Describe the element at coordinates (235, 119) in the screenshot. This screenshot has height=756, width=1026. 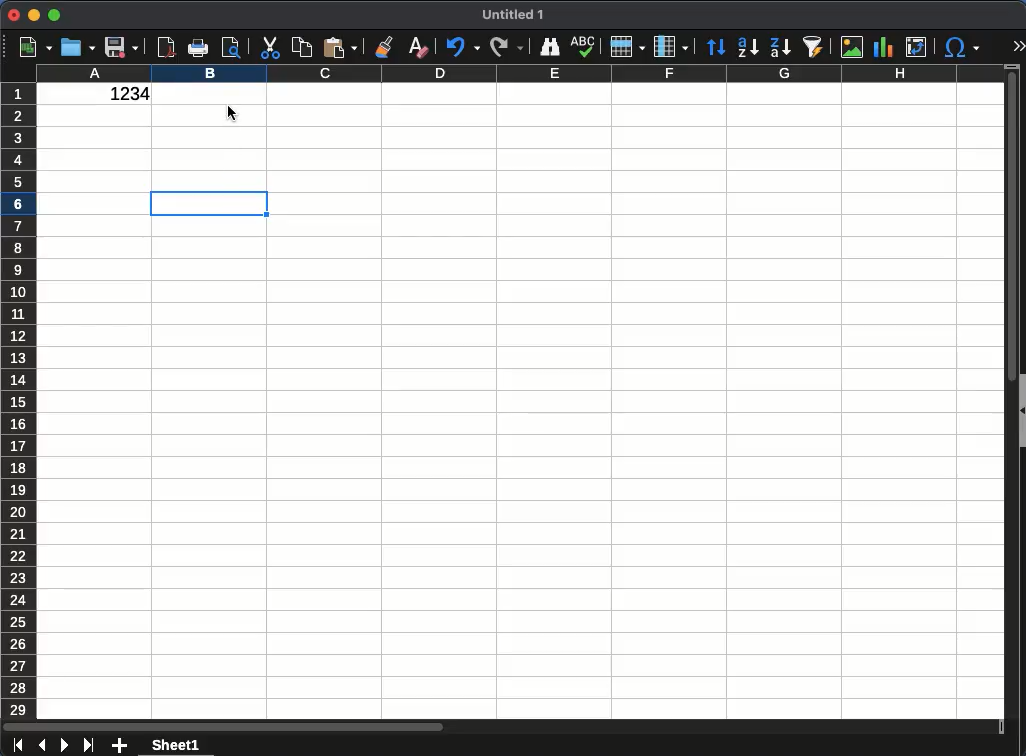
I see `cursor` at that location.